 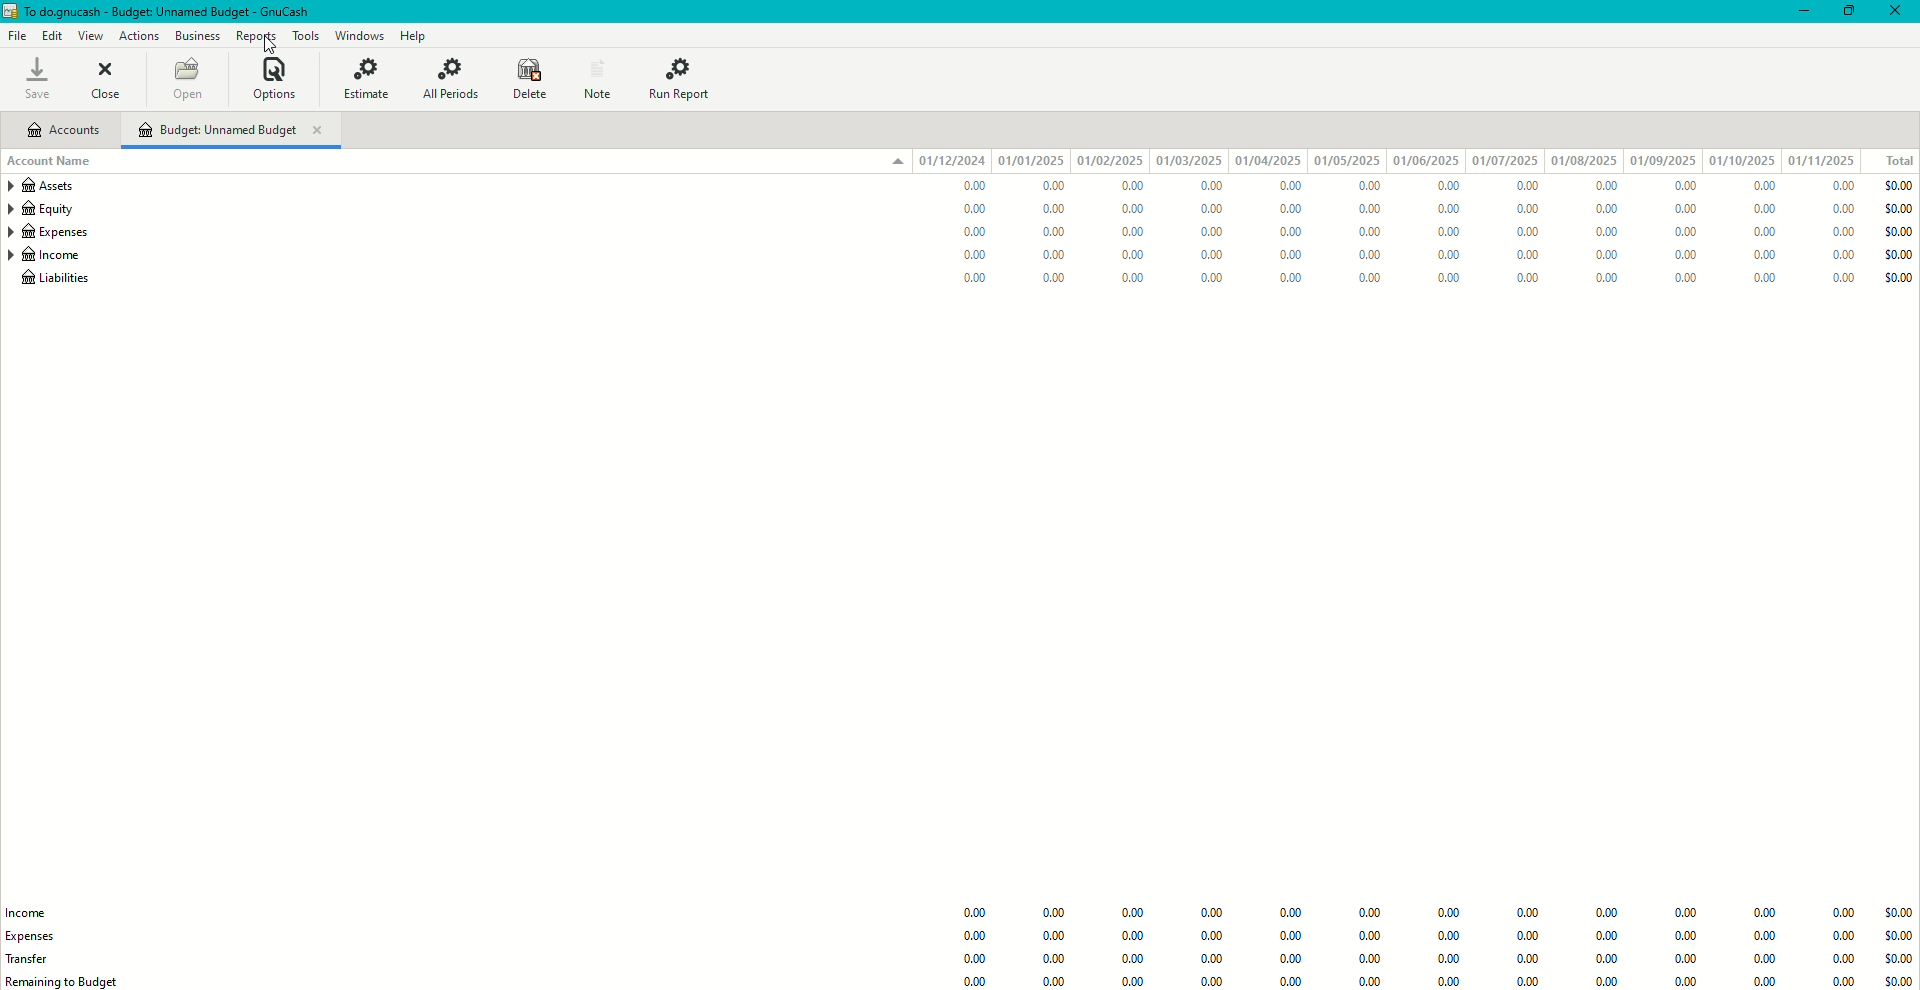 I want to click on 0.00, so click(x=1371, y=980).